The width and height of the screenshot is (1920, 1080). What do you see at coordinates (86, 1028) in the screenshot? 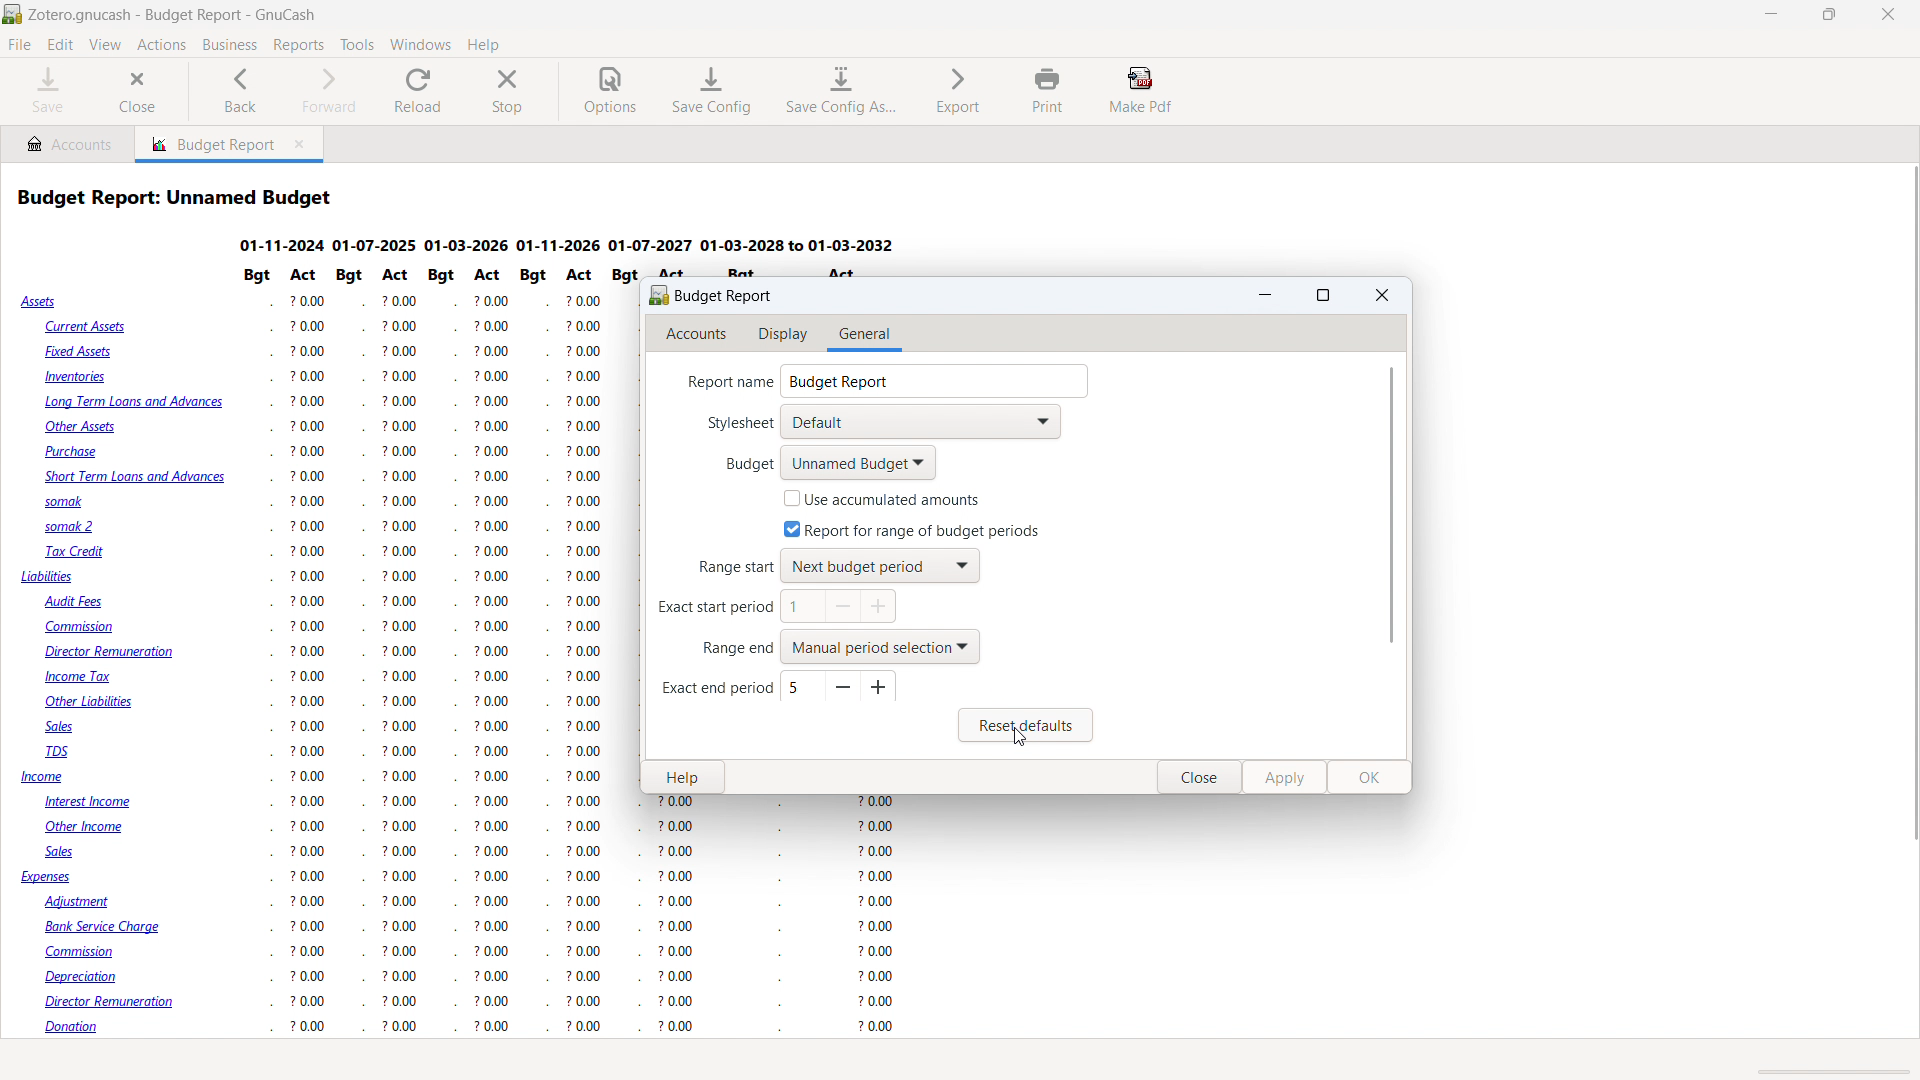
I see `‘Donation` at bounding box center [86, 1028].